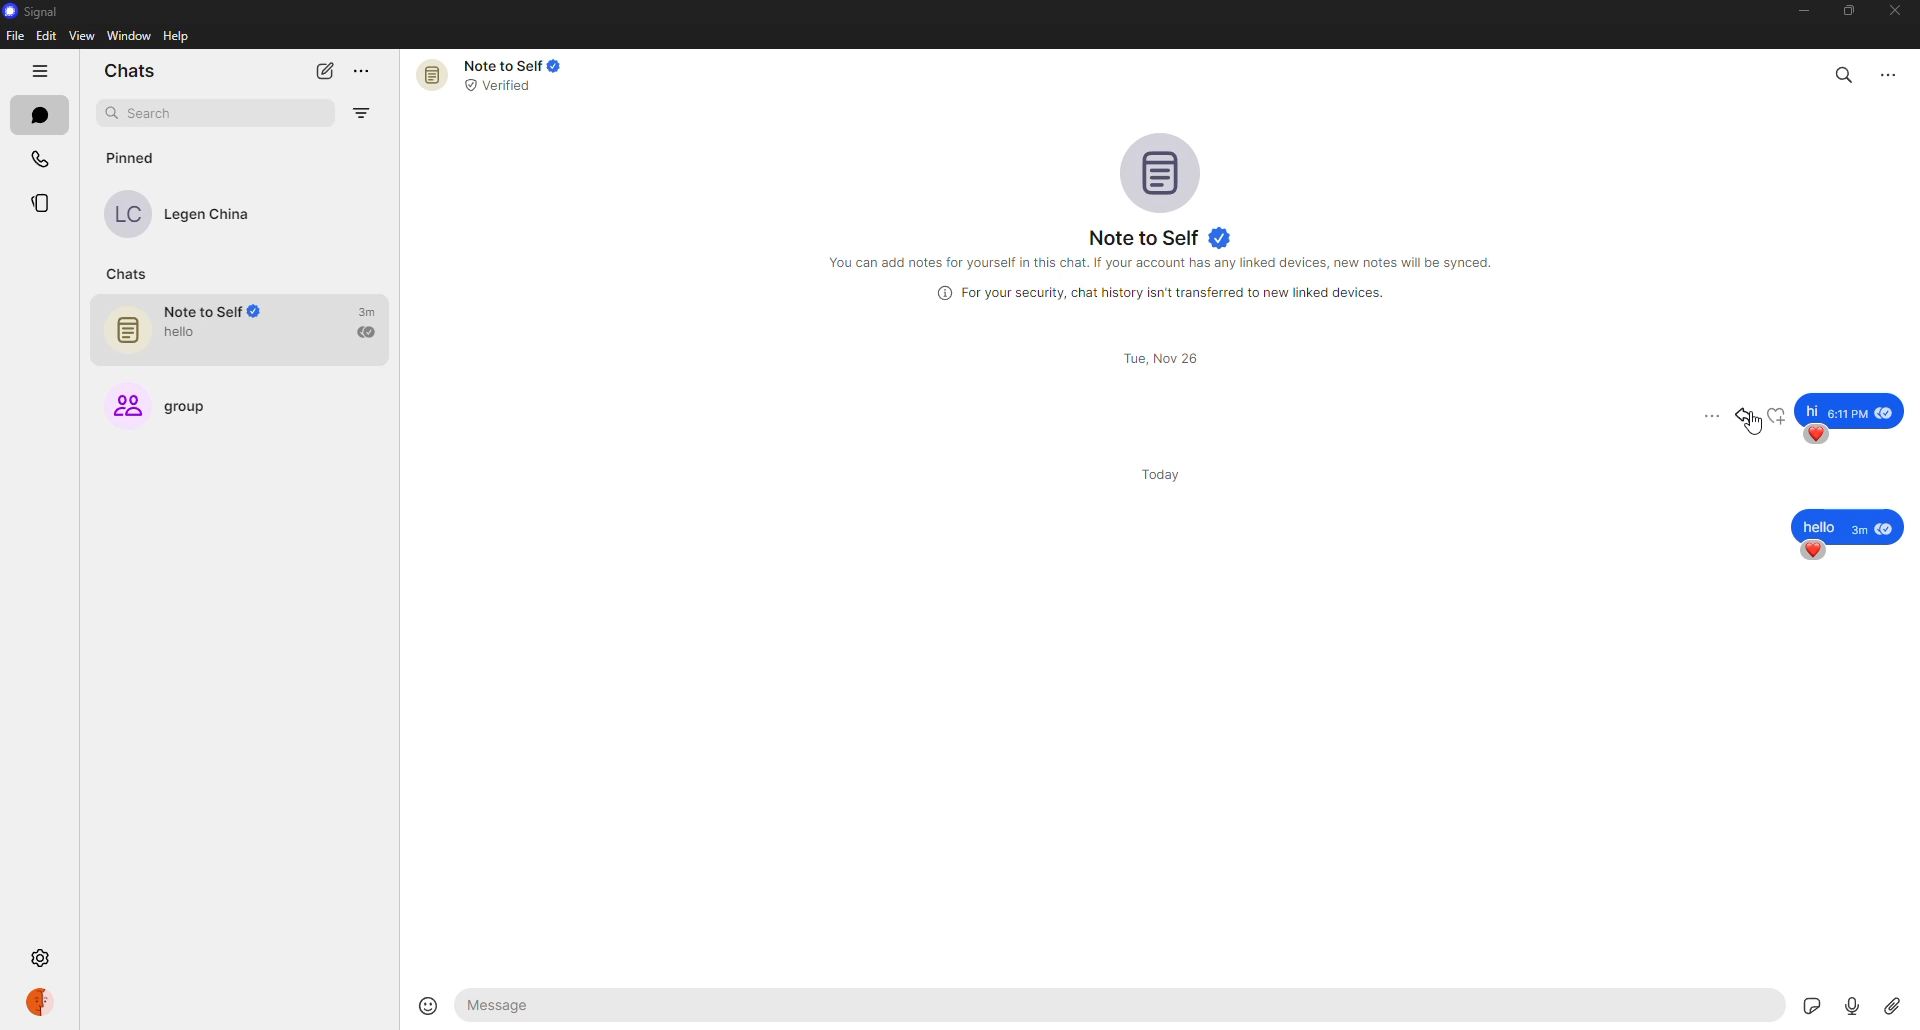  Describe the element at coordinates (1161, 291) in the screenshot. I see `info` at that location.